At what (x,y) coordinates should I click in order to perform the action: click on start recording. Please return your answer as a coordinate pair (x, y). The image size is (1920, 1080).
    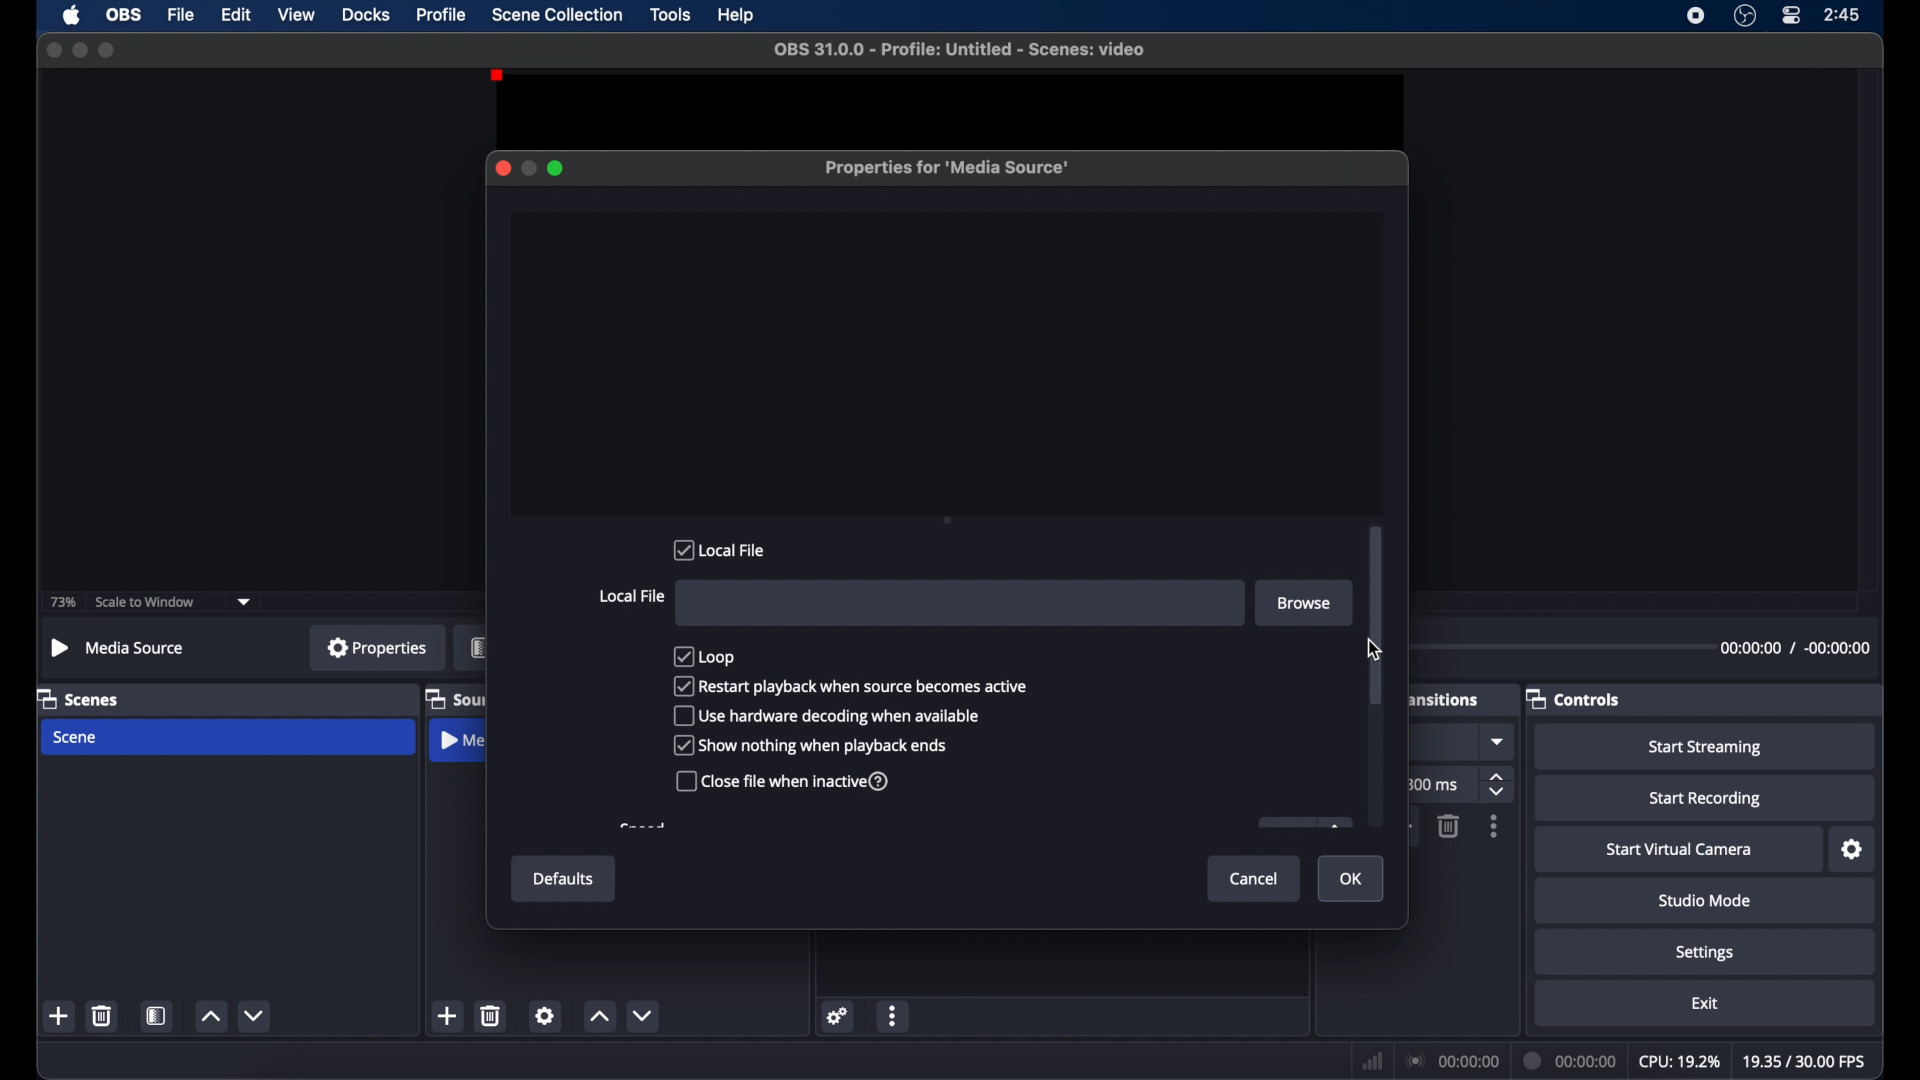
    Looking at the image, I should click on (1706, 799).